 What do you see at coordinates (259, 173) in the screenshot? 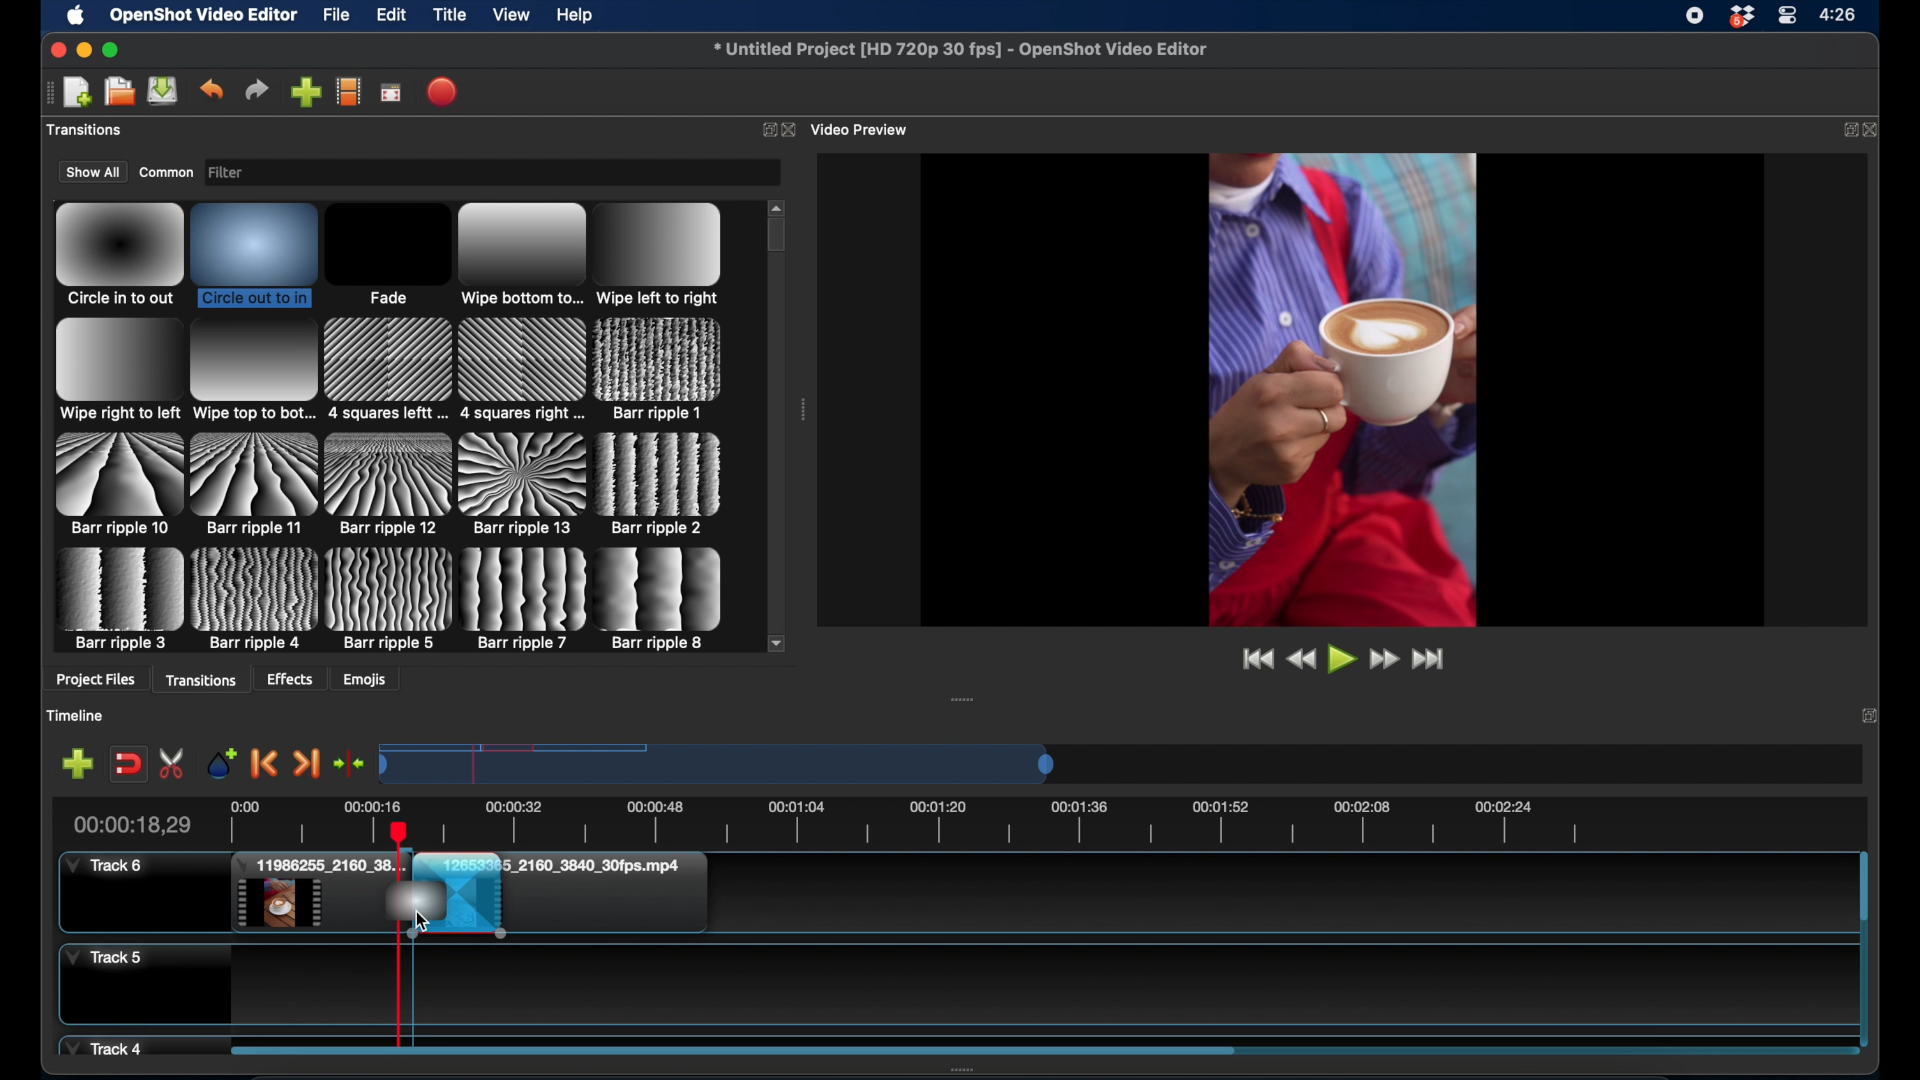
I see `filter` at bounding box center [259, 173].